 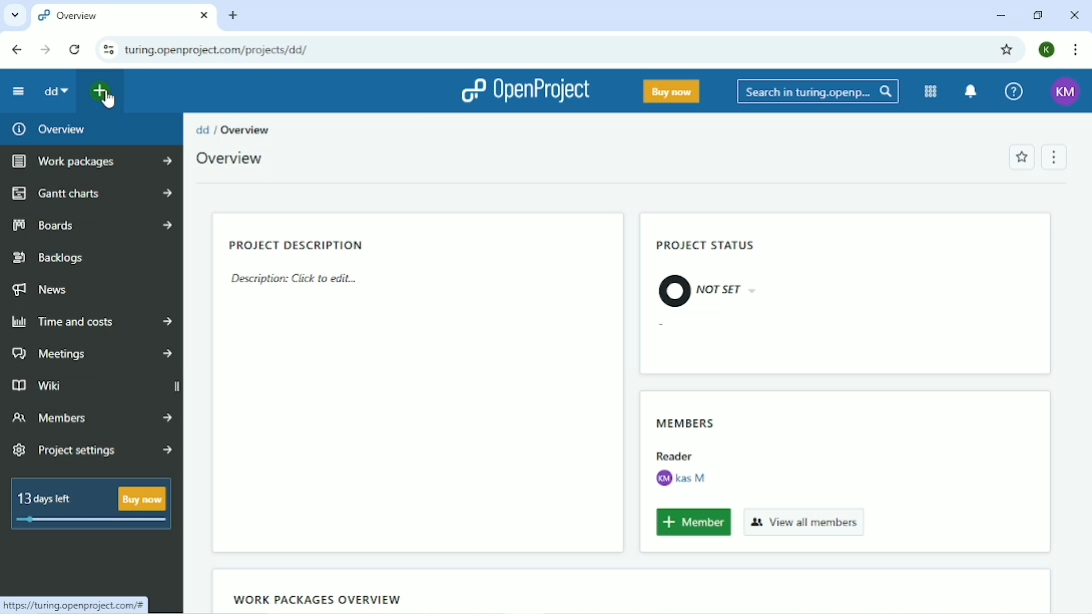 What do you see at coordinates (113, 16) in the screenshot?
I see `Overview` at bounding box center [113, 16].